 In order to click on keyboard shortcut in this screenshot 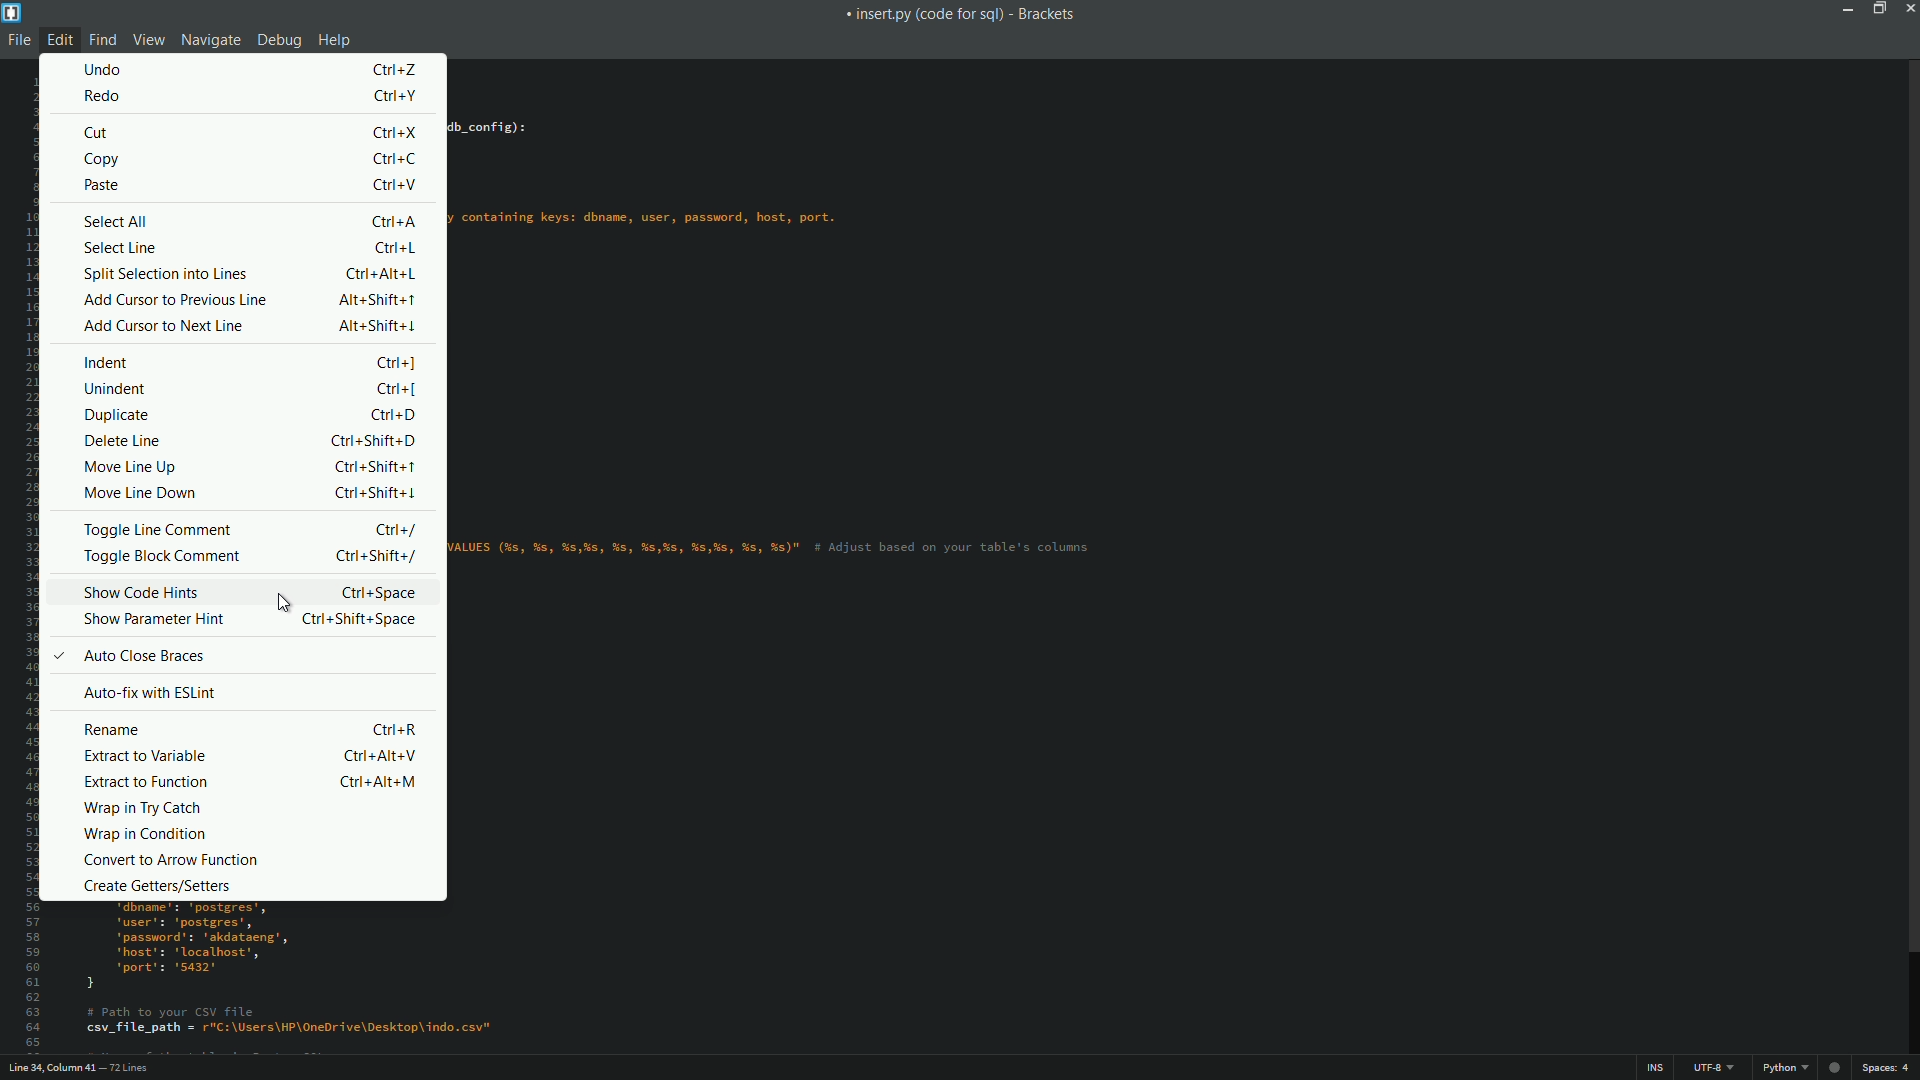, I will do `click(398, 728)`.